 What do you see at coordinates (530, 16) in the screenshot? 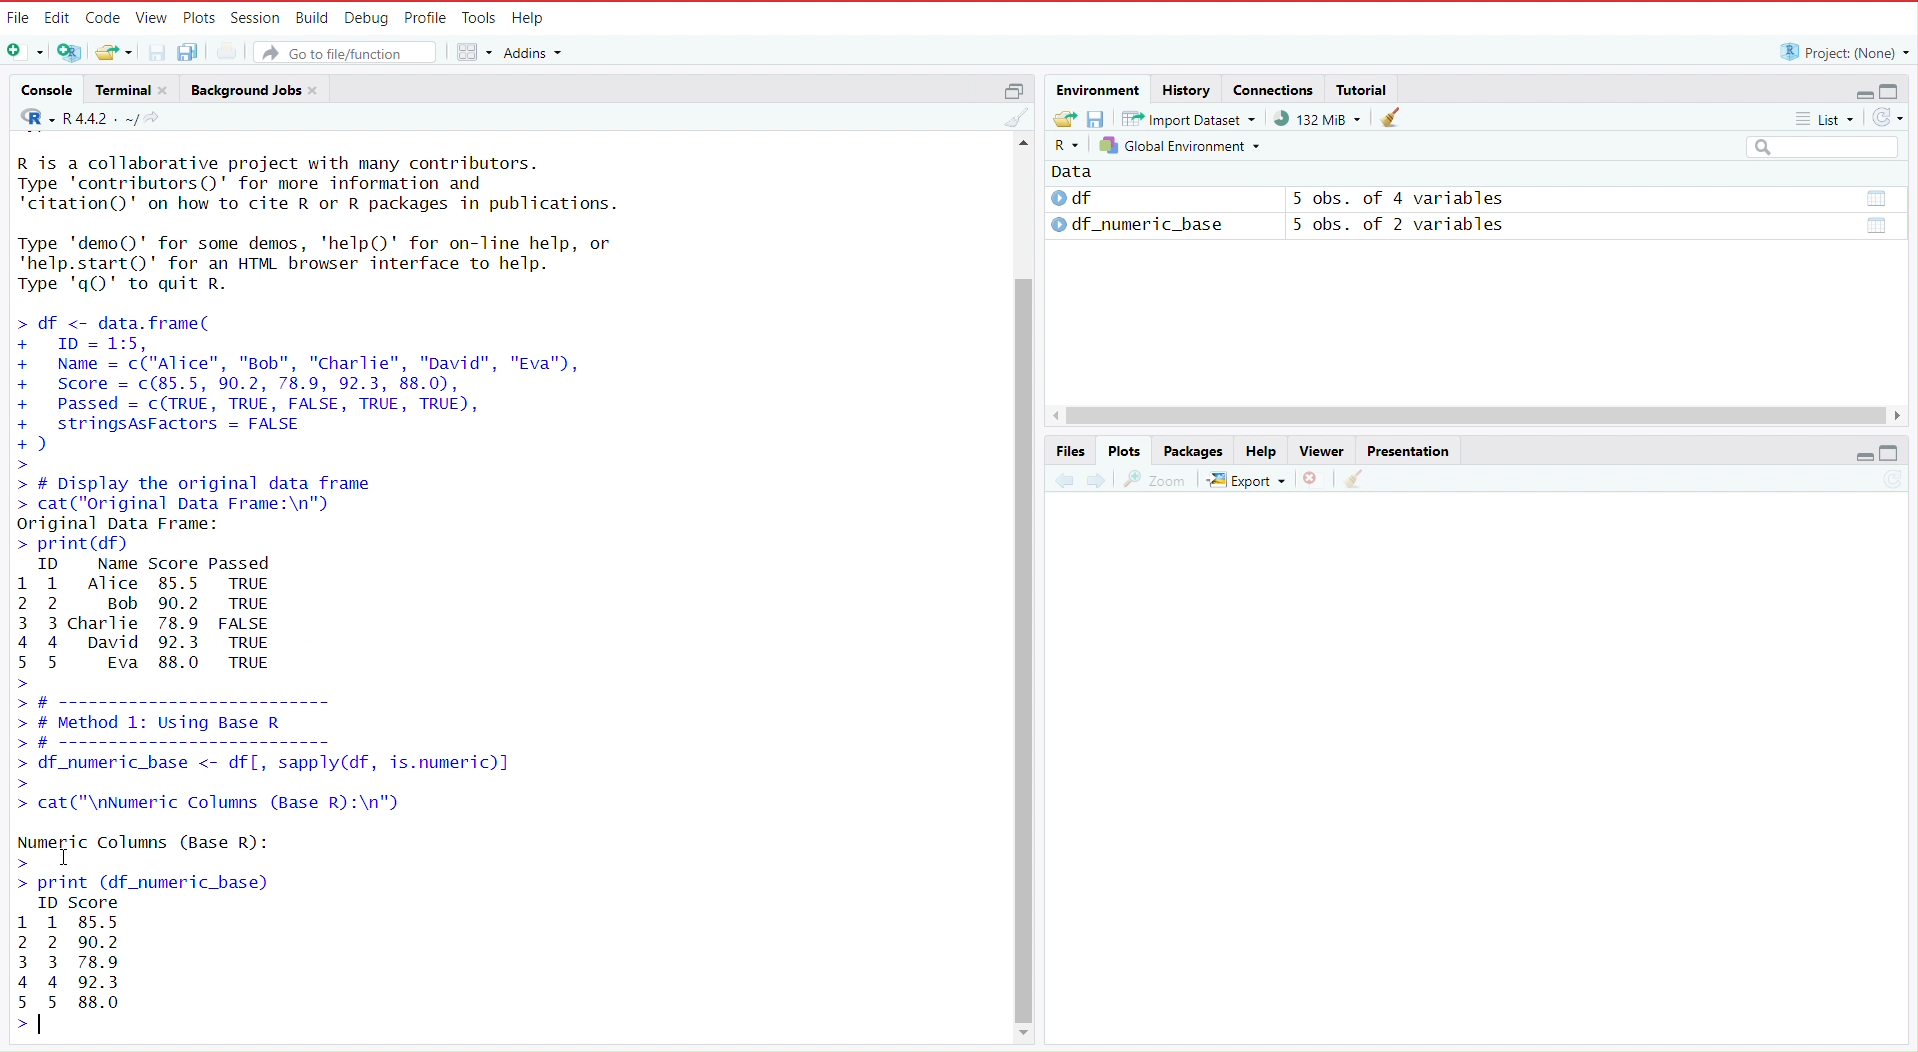
I see `Help` at bounding box center [530, 16].